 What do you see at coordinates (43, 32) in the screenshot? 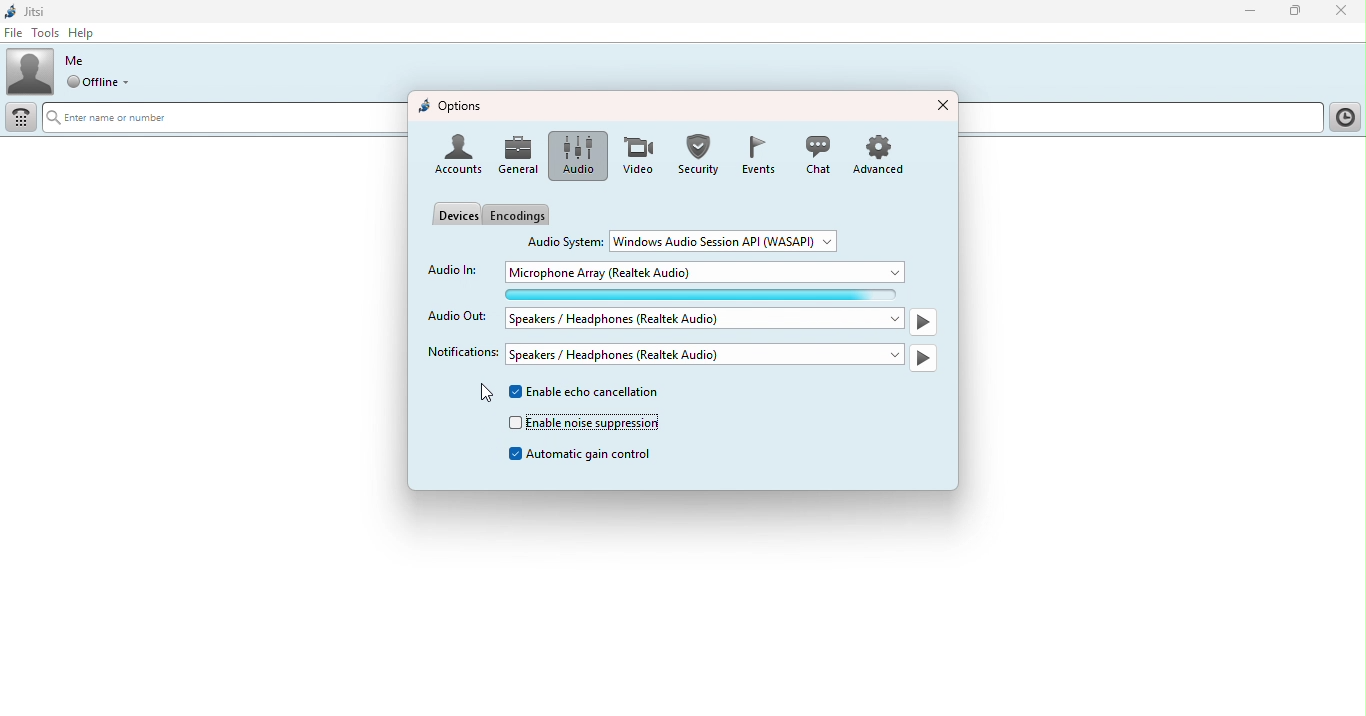
I see `Tools` at bounding box center [43, 32].